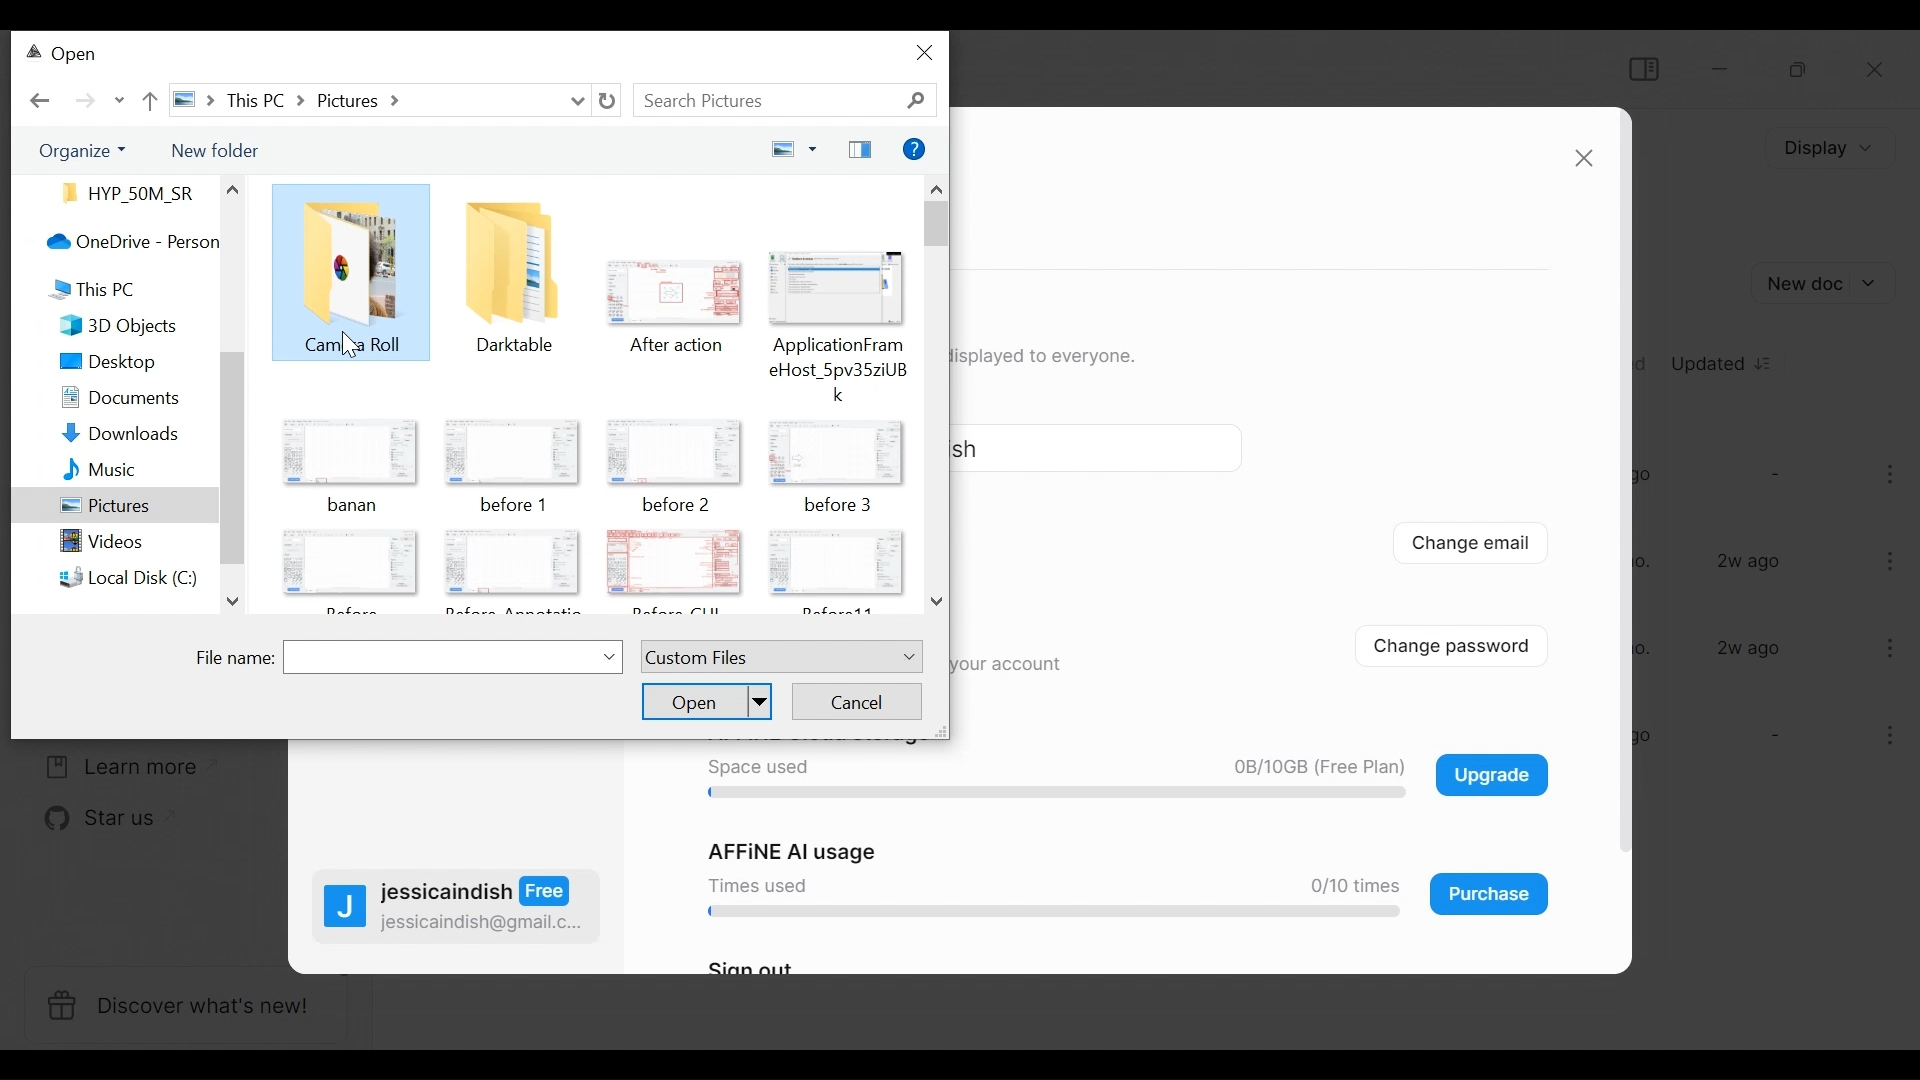 This screenshot has width=1920, height=1080. What do you see at coordinates (1723, 68) in the screenshot?
I see `minimize` at bounding box center [1723, 68].